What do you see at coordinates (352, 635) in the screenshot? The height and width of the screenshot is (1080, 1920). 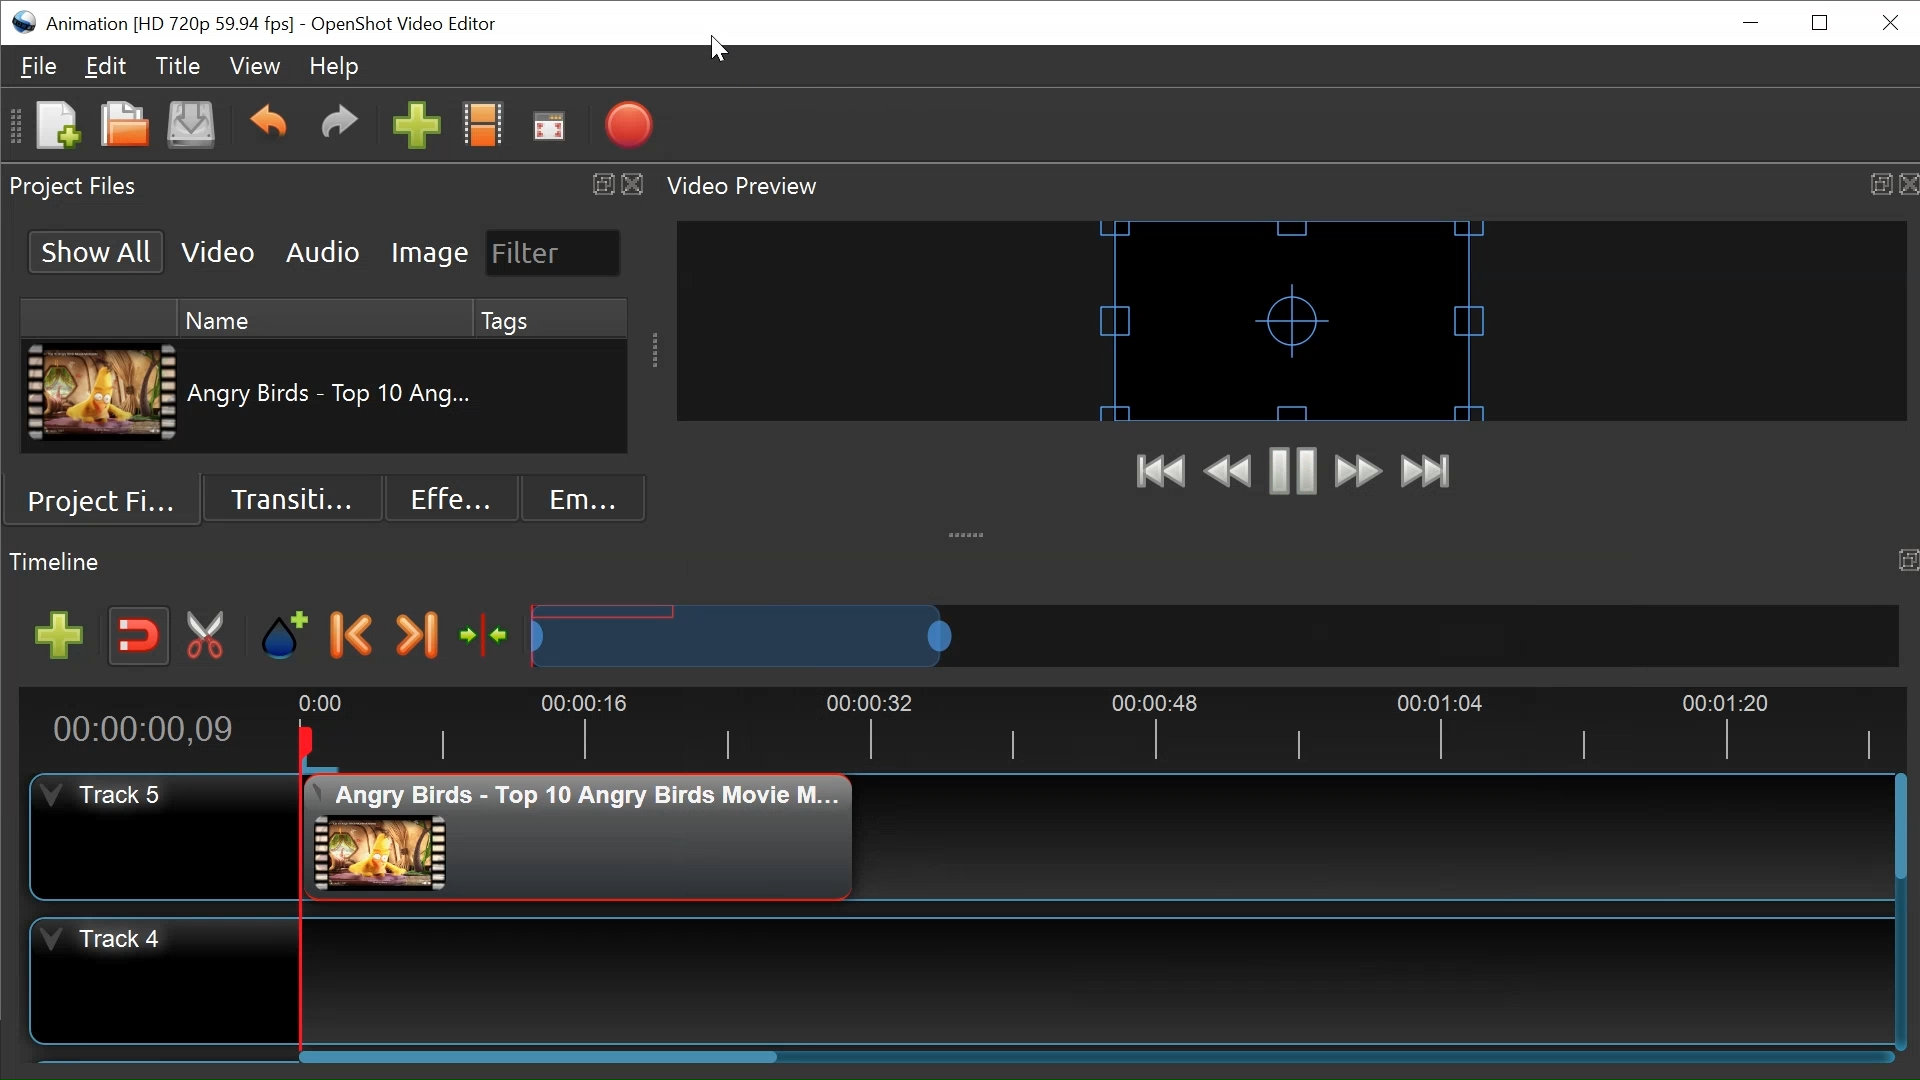 I see `Previous Marker` at bounding box center [352, 635].